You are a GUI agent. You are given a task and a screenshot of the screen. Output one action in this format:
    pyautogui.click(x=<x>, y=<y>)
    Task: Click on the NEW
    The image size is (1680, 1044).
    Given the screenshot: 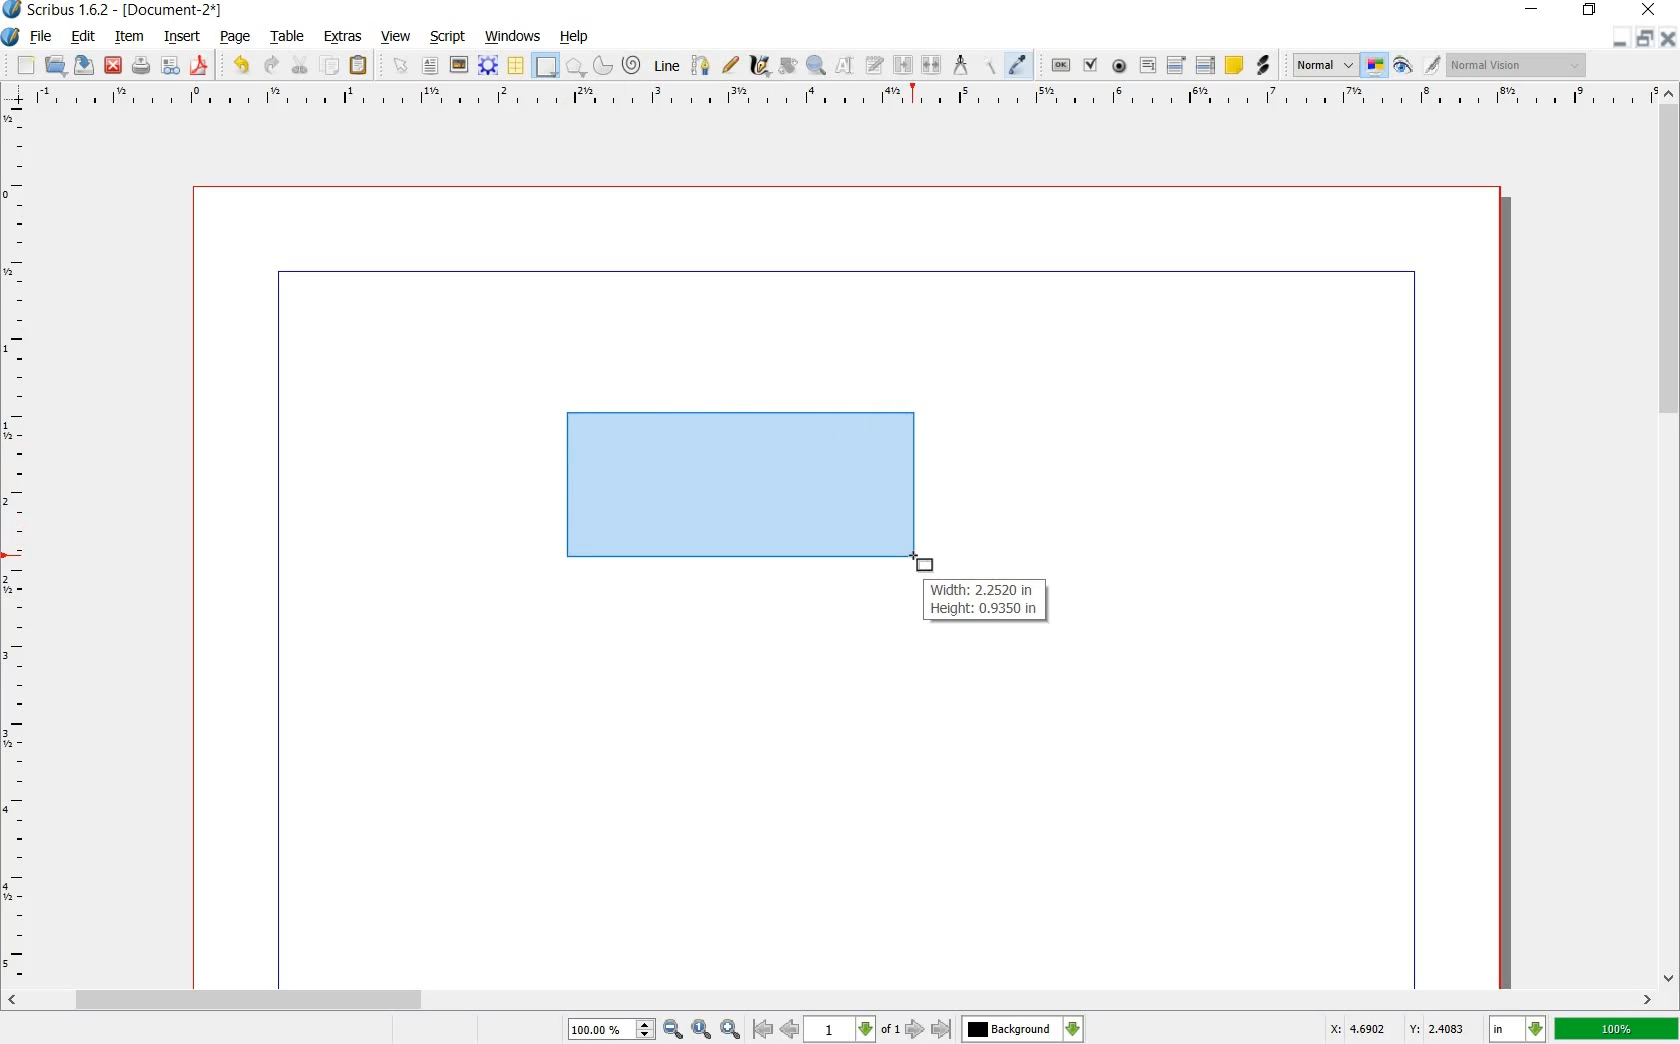 What is the action you would take?
    pyautogui.click(x=25, y=66)
    